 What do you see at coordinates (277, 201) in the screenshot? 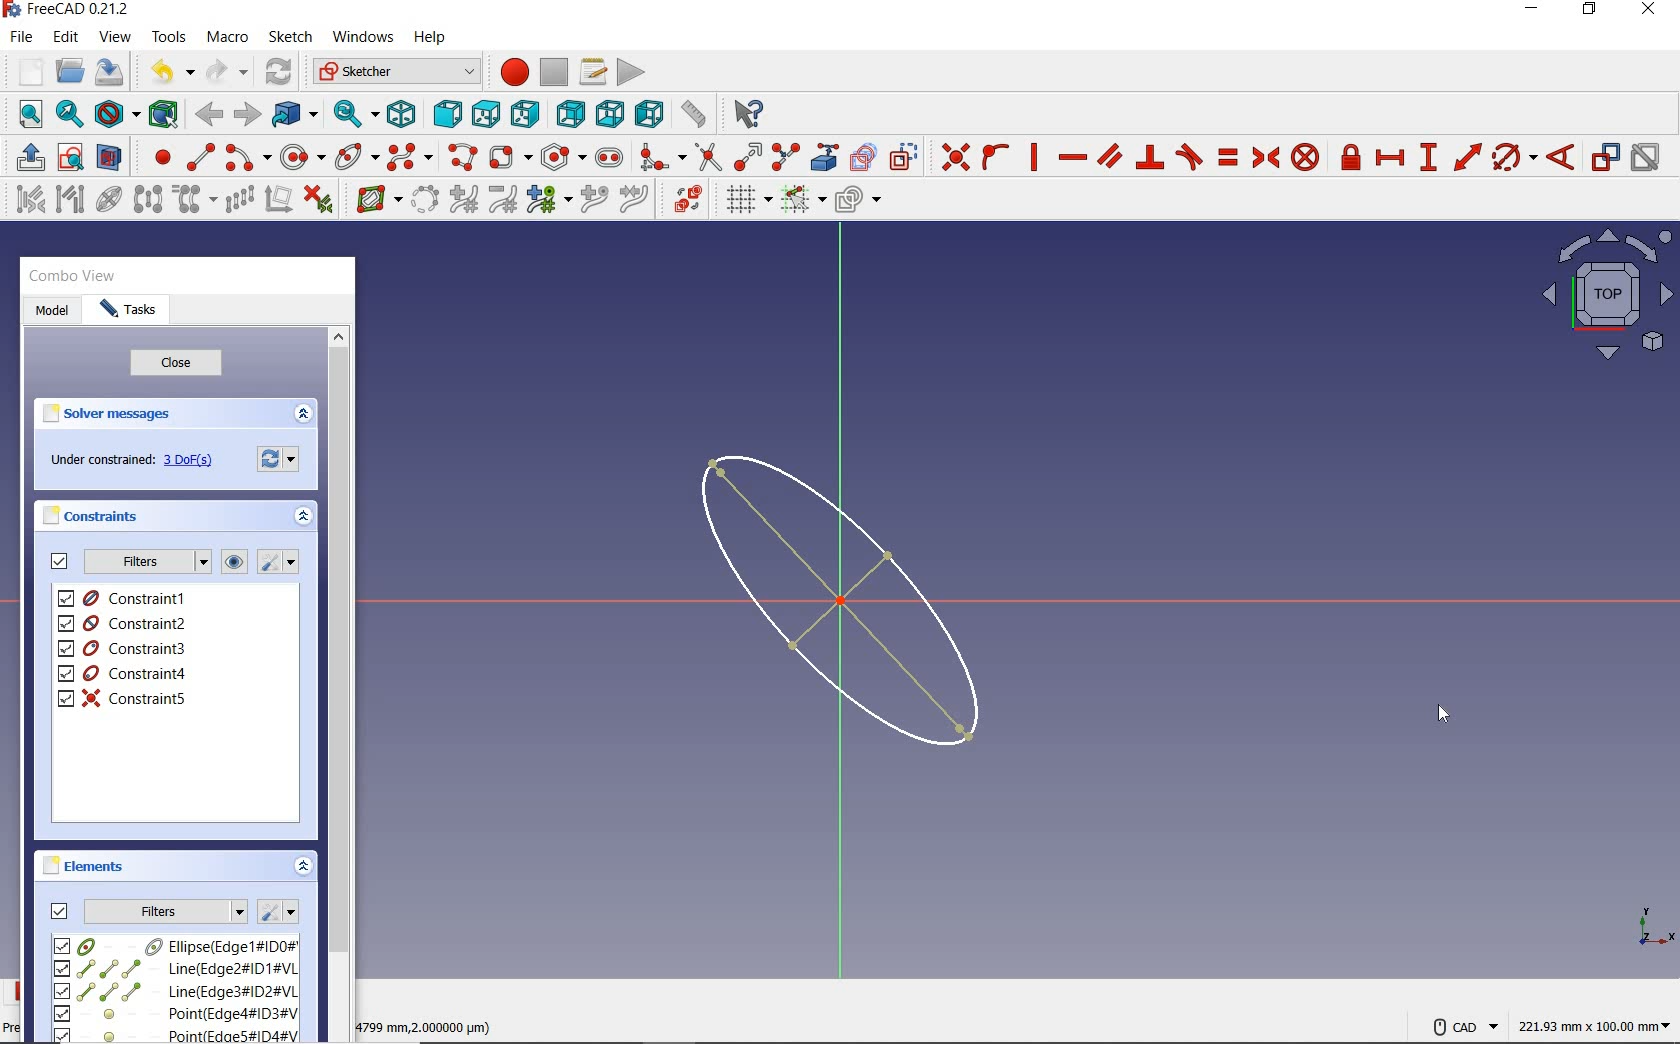
I see `remove axes alignment` at bounding box center [277, 201].